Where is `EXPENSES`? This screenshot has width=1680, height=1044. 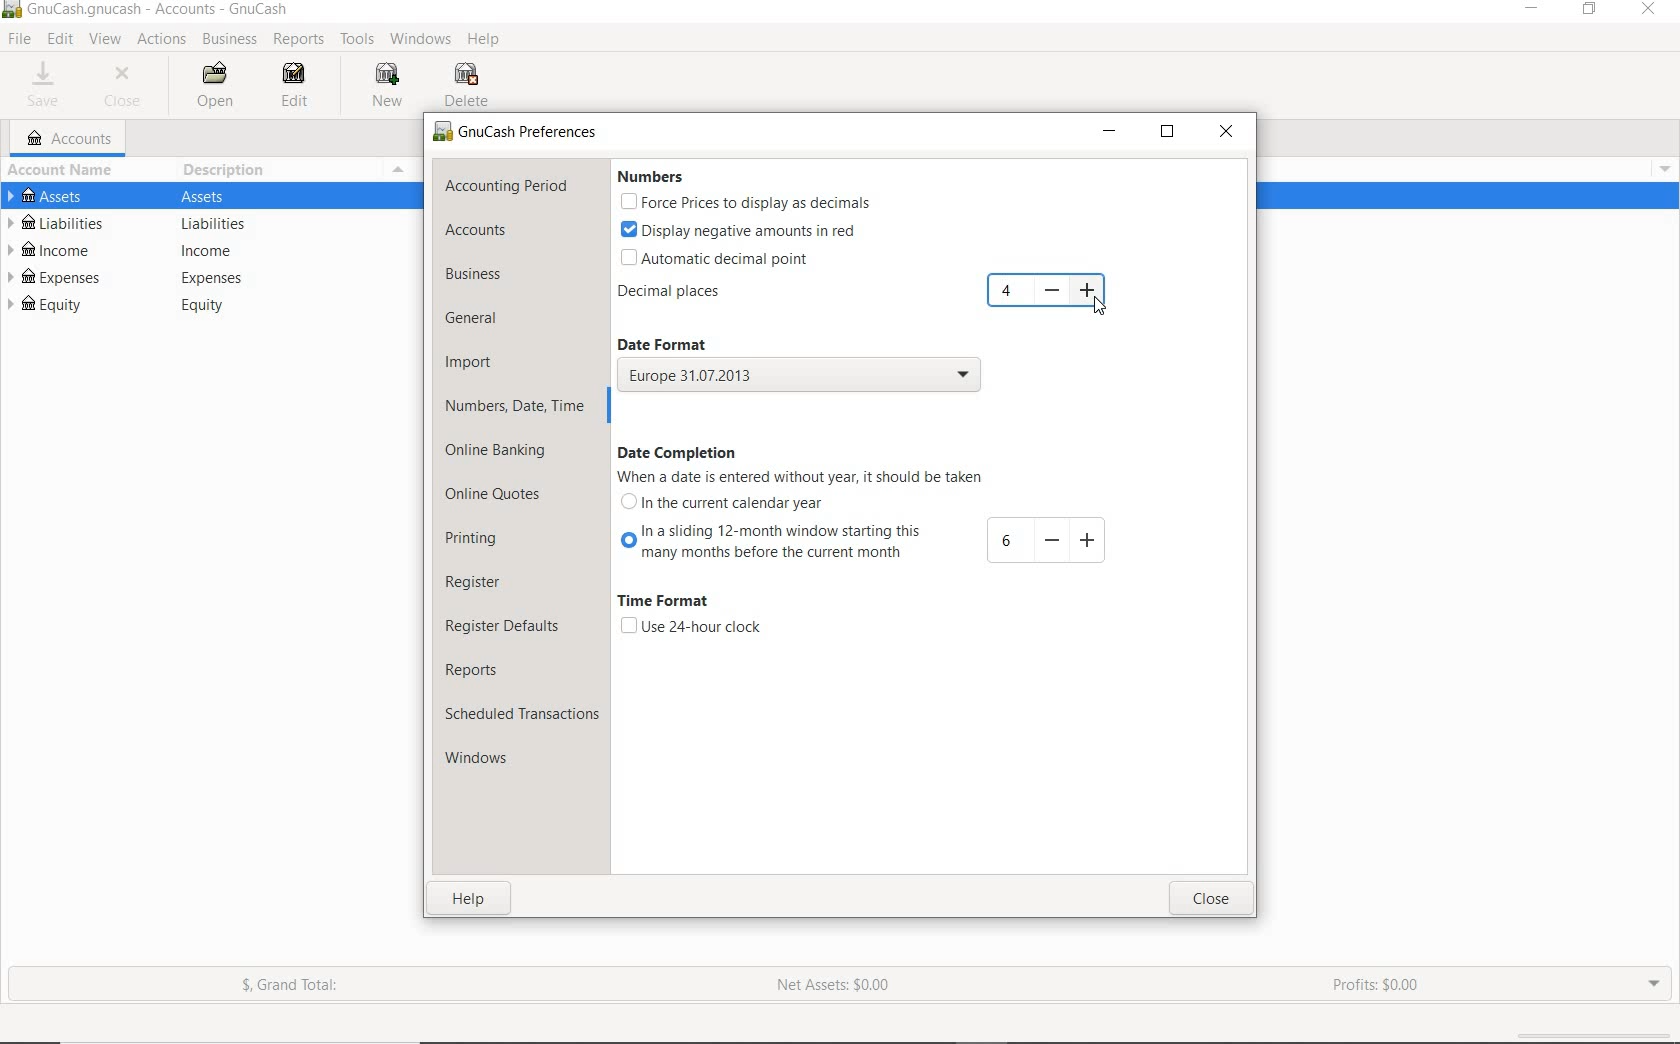
EXPENSES is located at coordinates (213, 277).